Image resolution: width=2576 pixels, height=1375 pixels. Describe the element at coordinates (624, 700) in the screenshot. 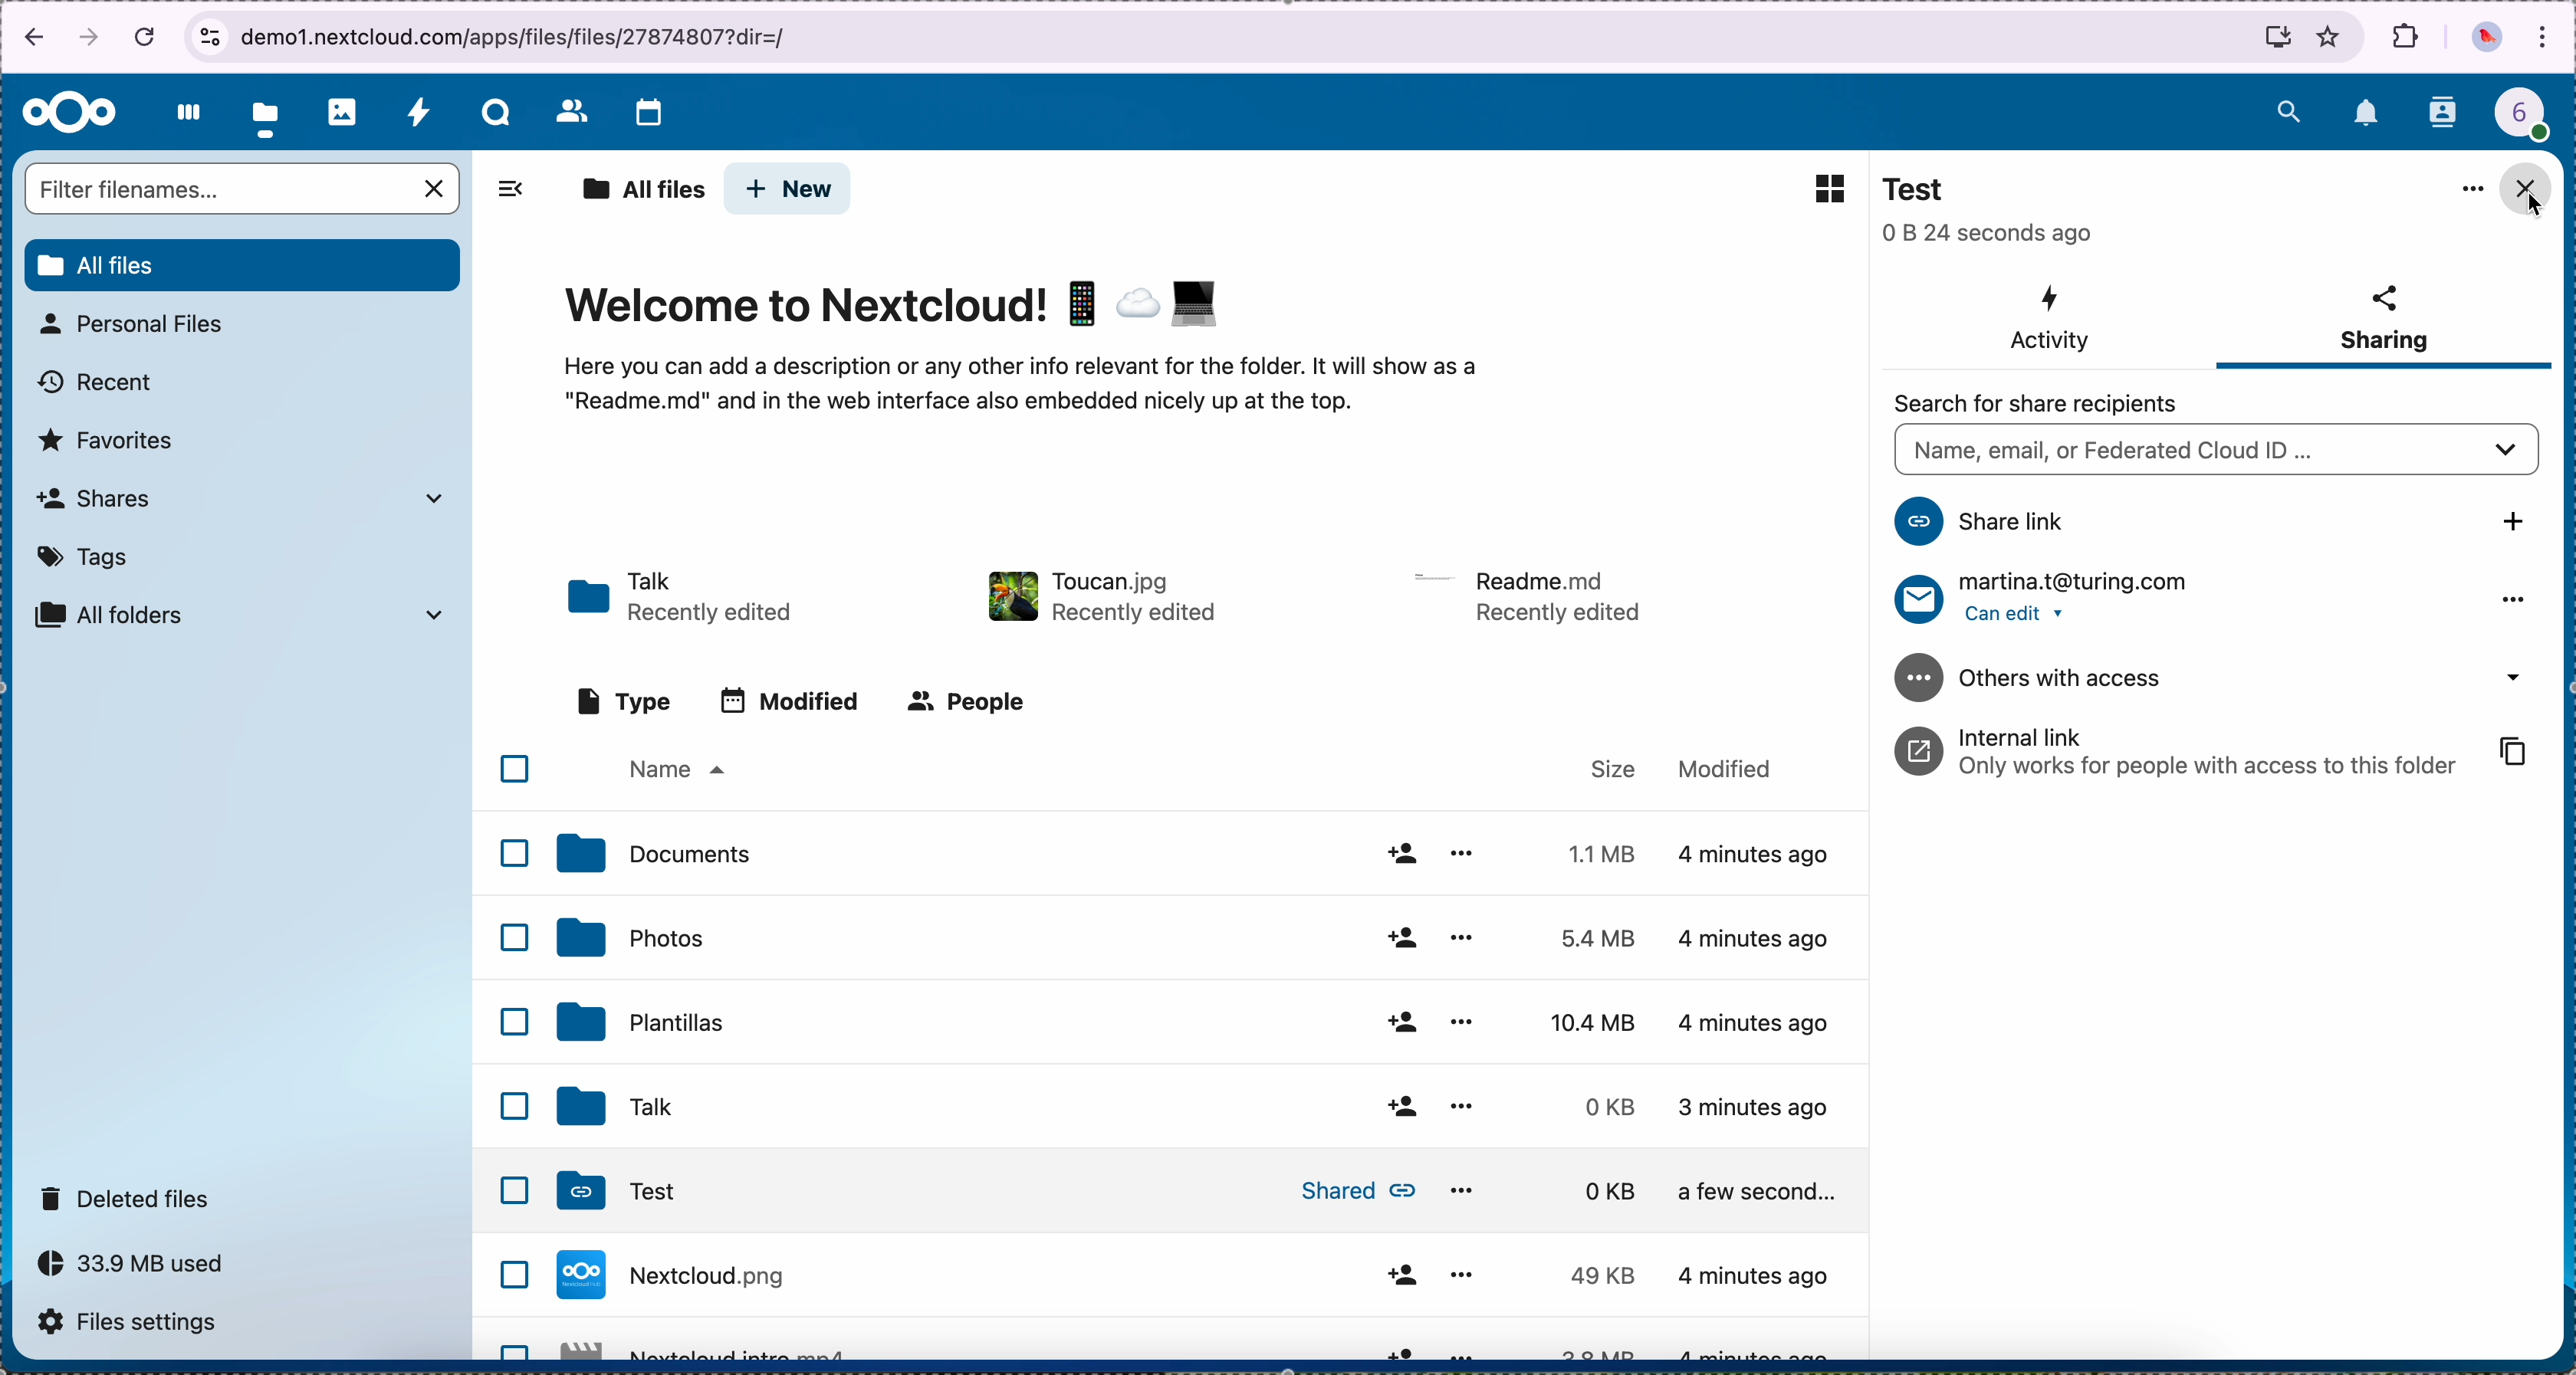

I see `type` at that location.